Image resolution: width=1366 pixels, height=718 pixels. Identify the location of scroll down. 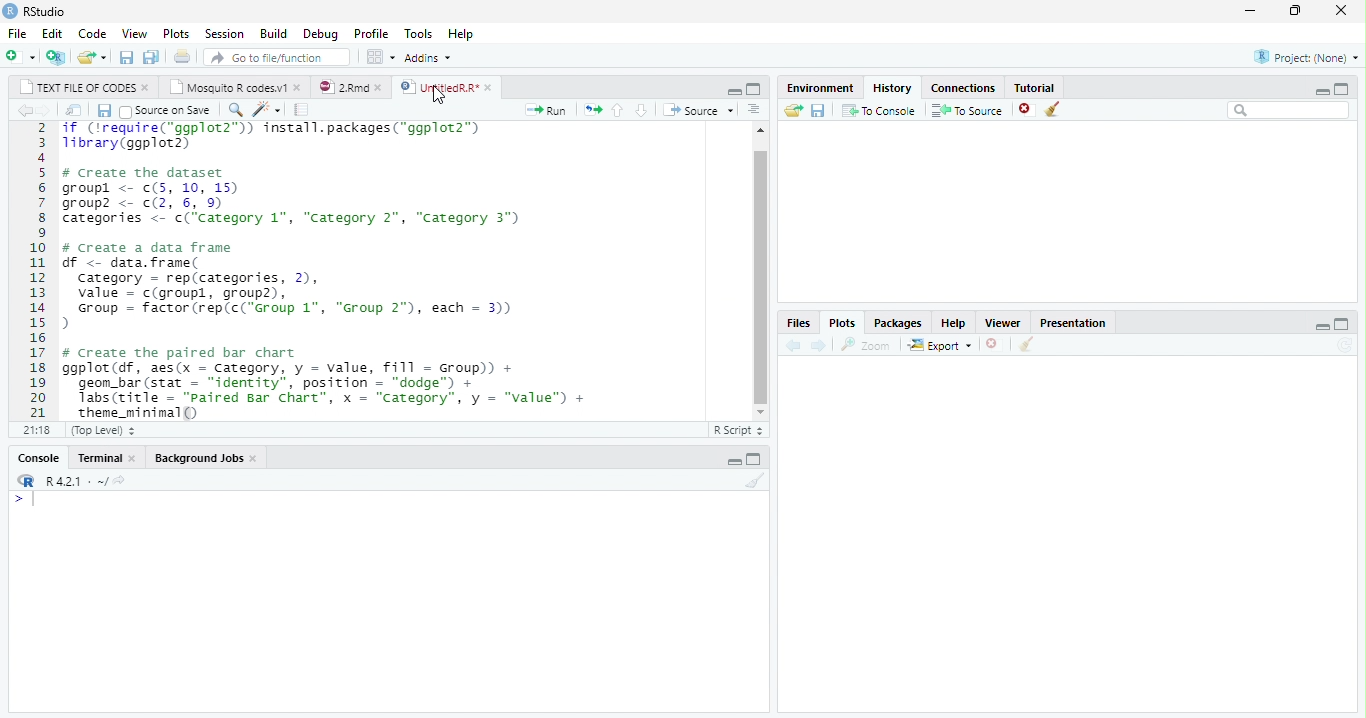
(762, 413).